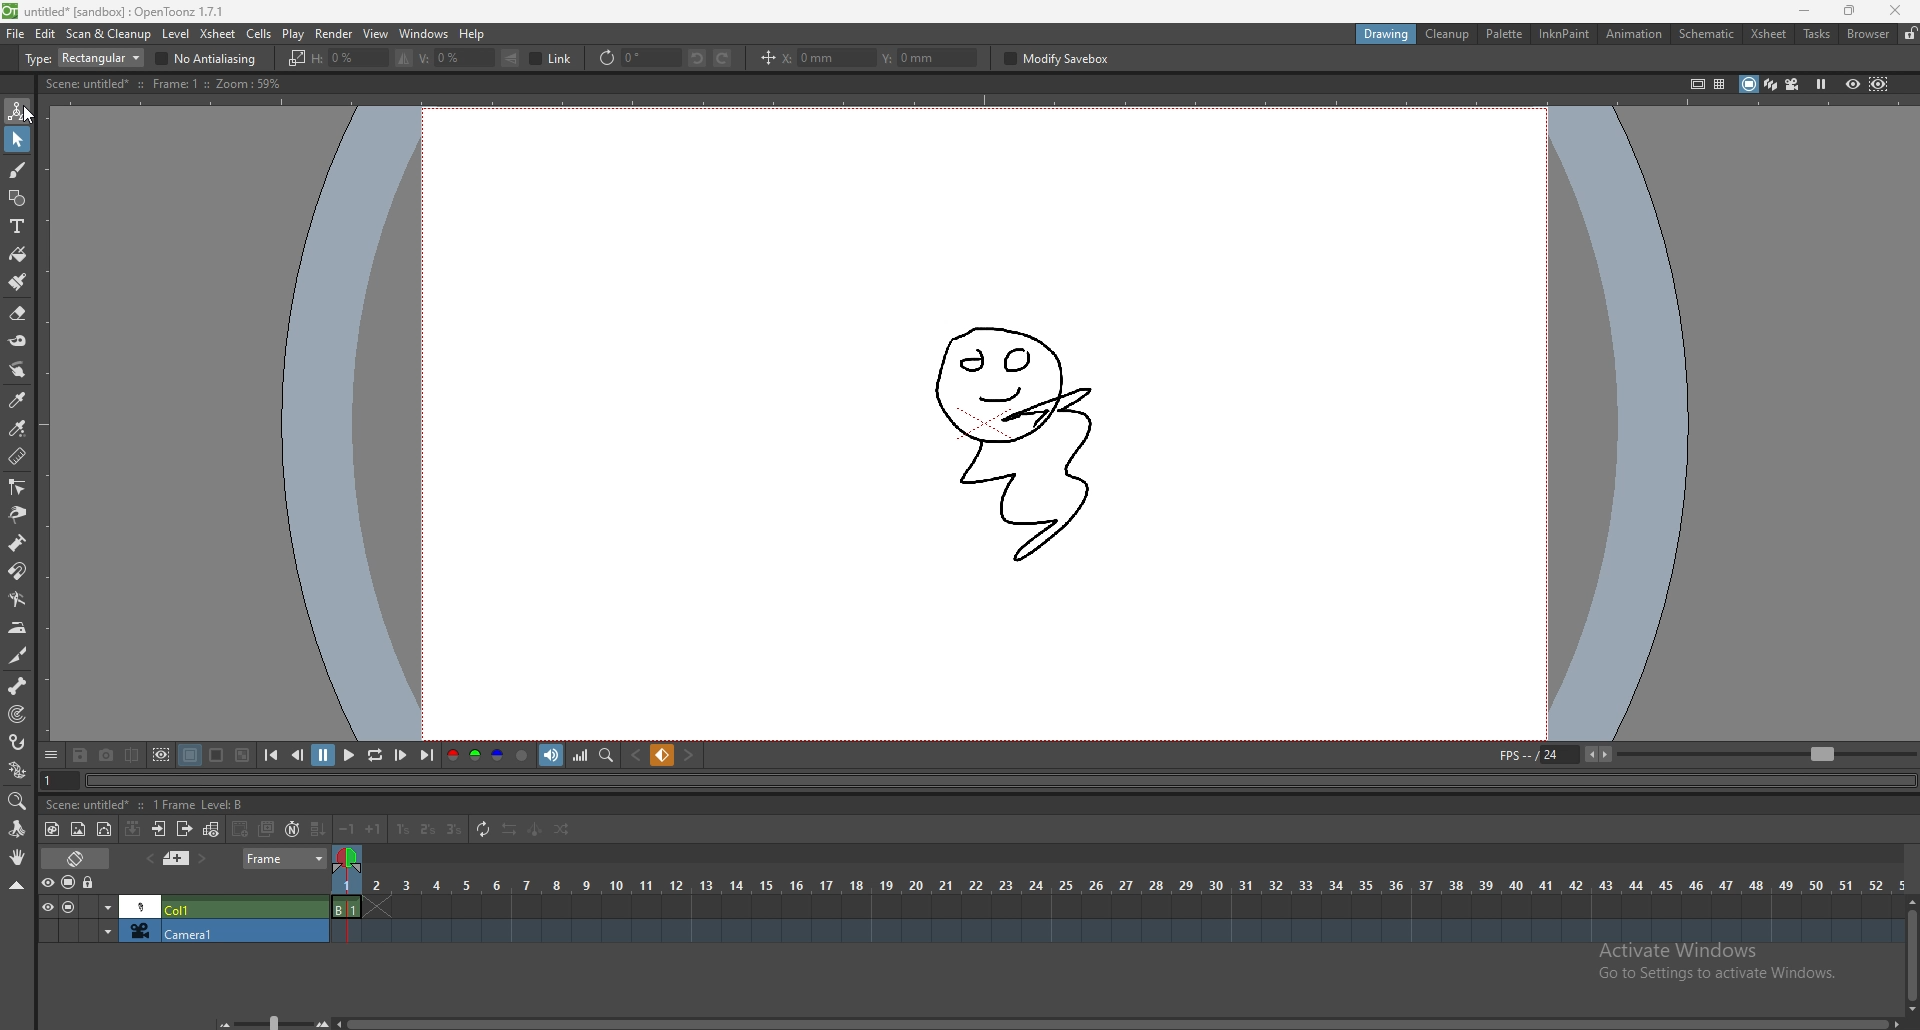 The width and height of the screenshot is (1920, 1030). Describe the element at coordinates (826, 58) in the screenshot. I see `x axis` at that location.